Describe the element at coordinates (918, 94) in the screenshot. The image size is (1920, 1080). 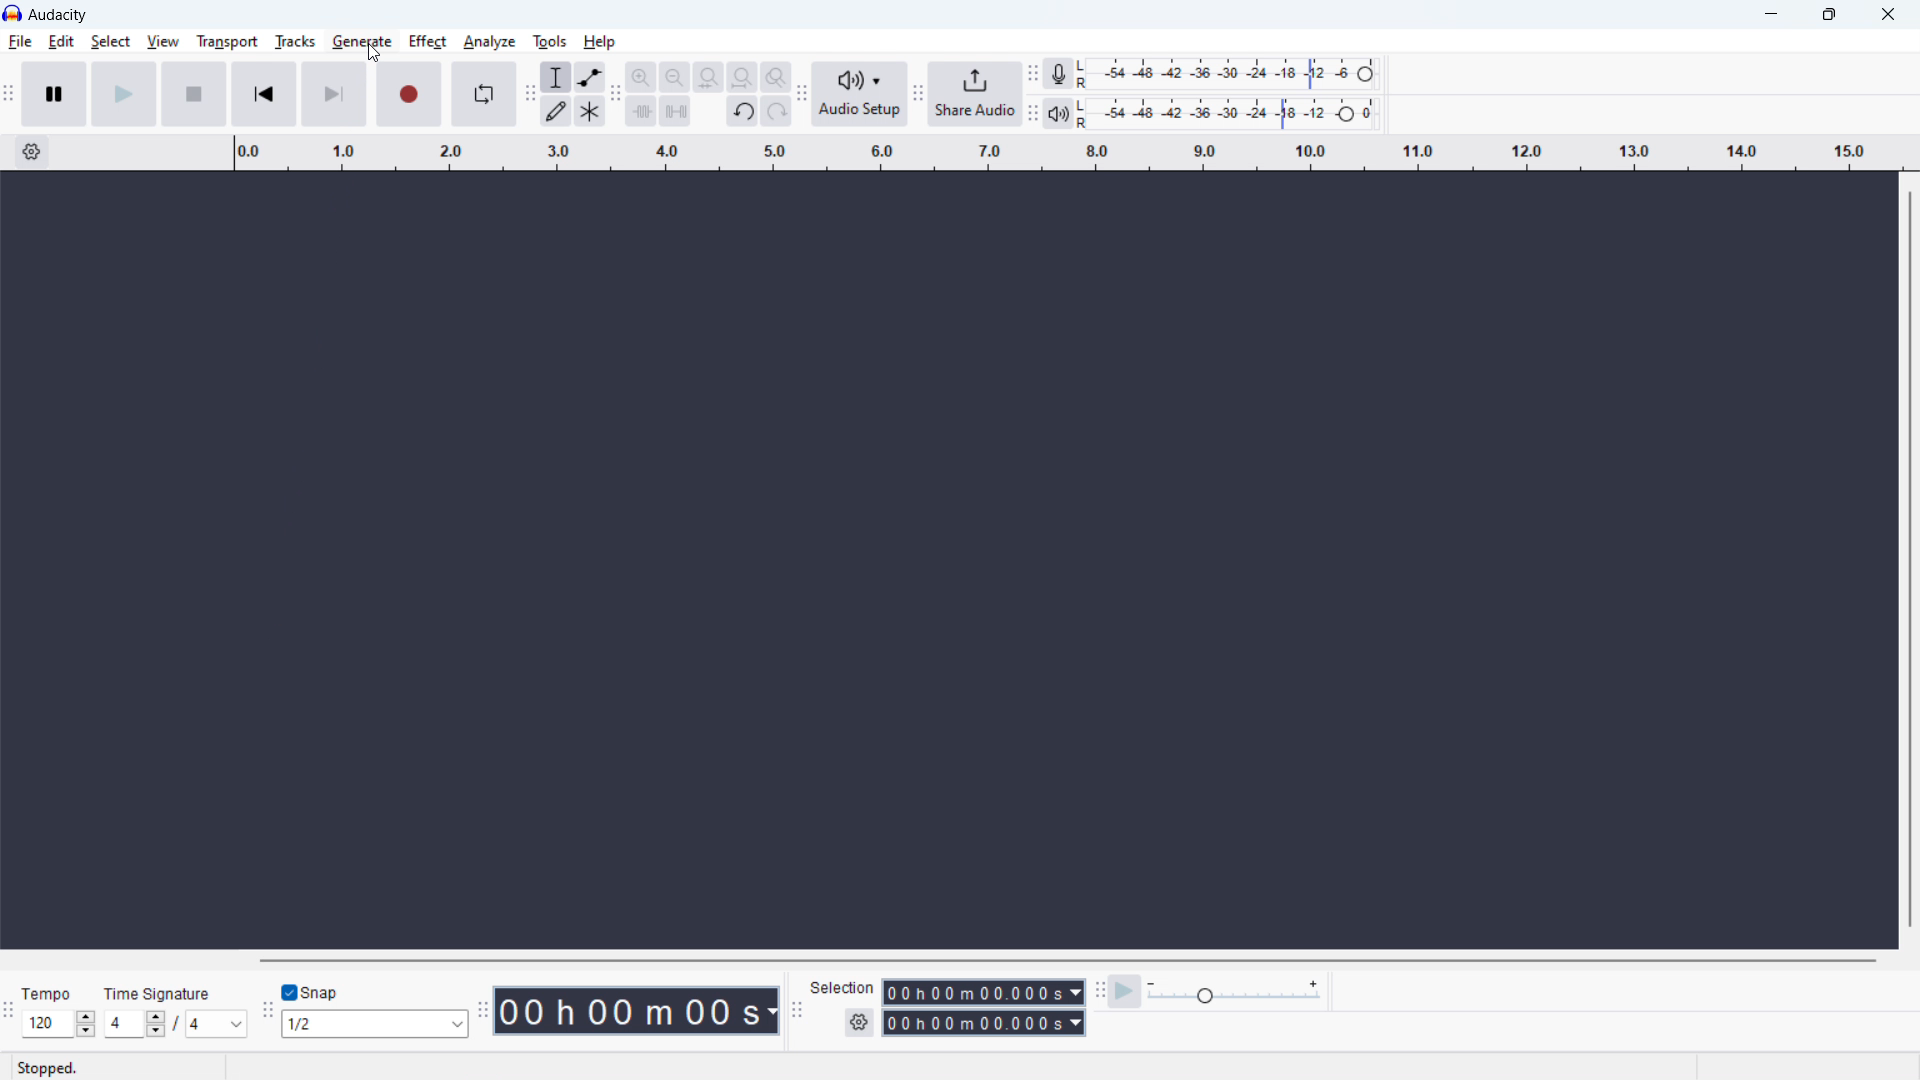
I see `share audio toolbar` at that location.